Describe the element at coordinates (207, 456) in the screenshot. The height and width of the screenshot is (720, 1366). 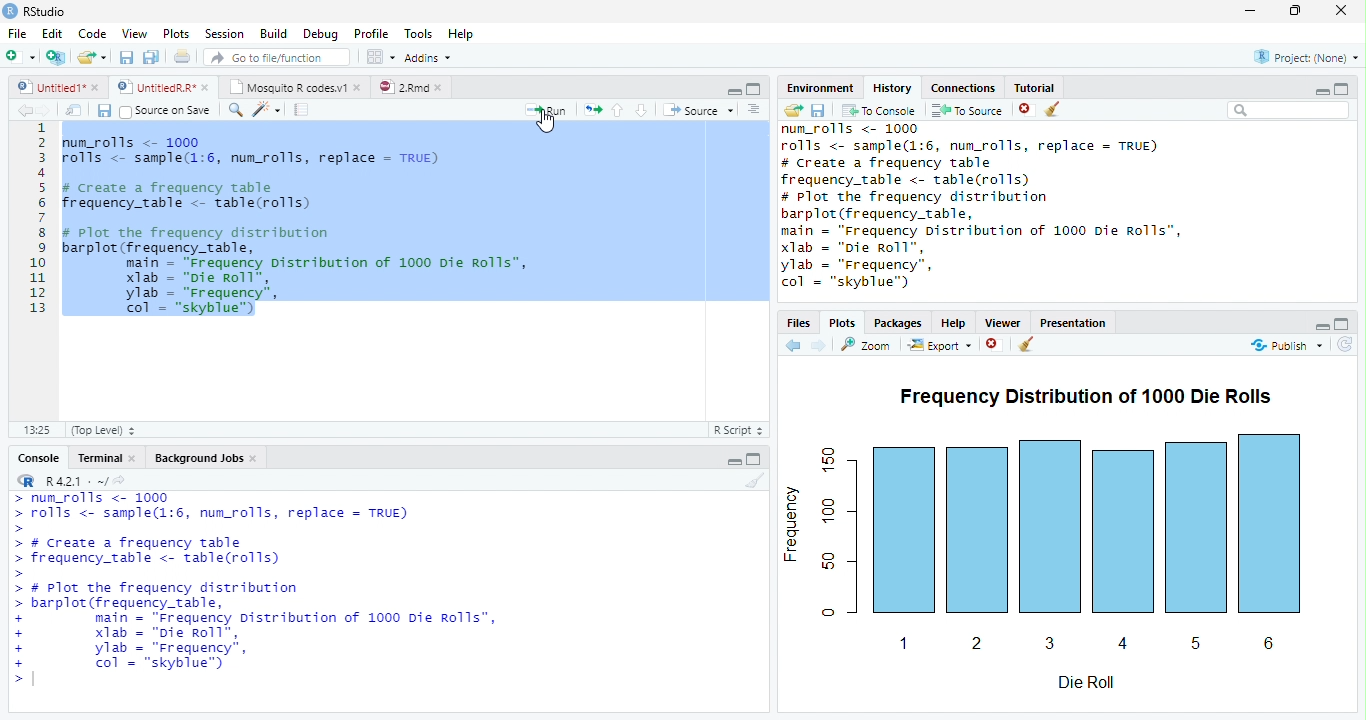
I see `Background Jobs` at that location.